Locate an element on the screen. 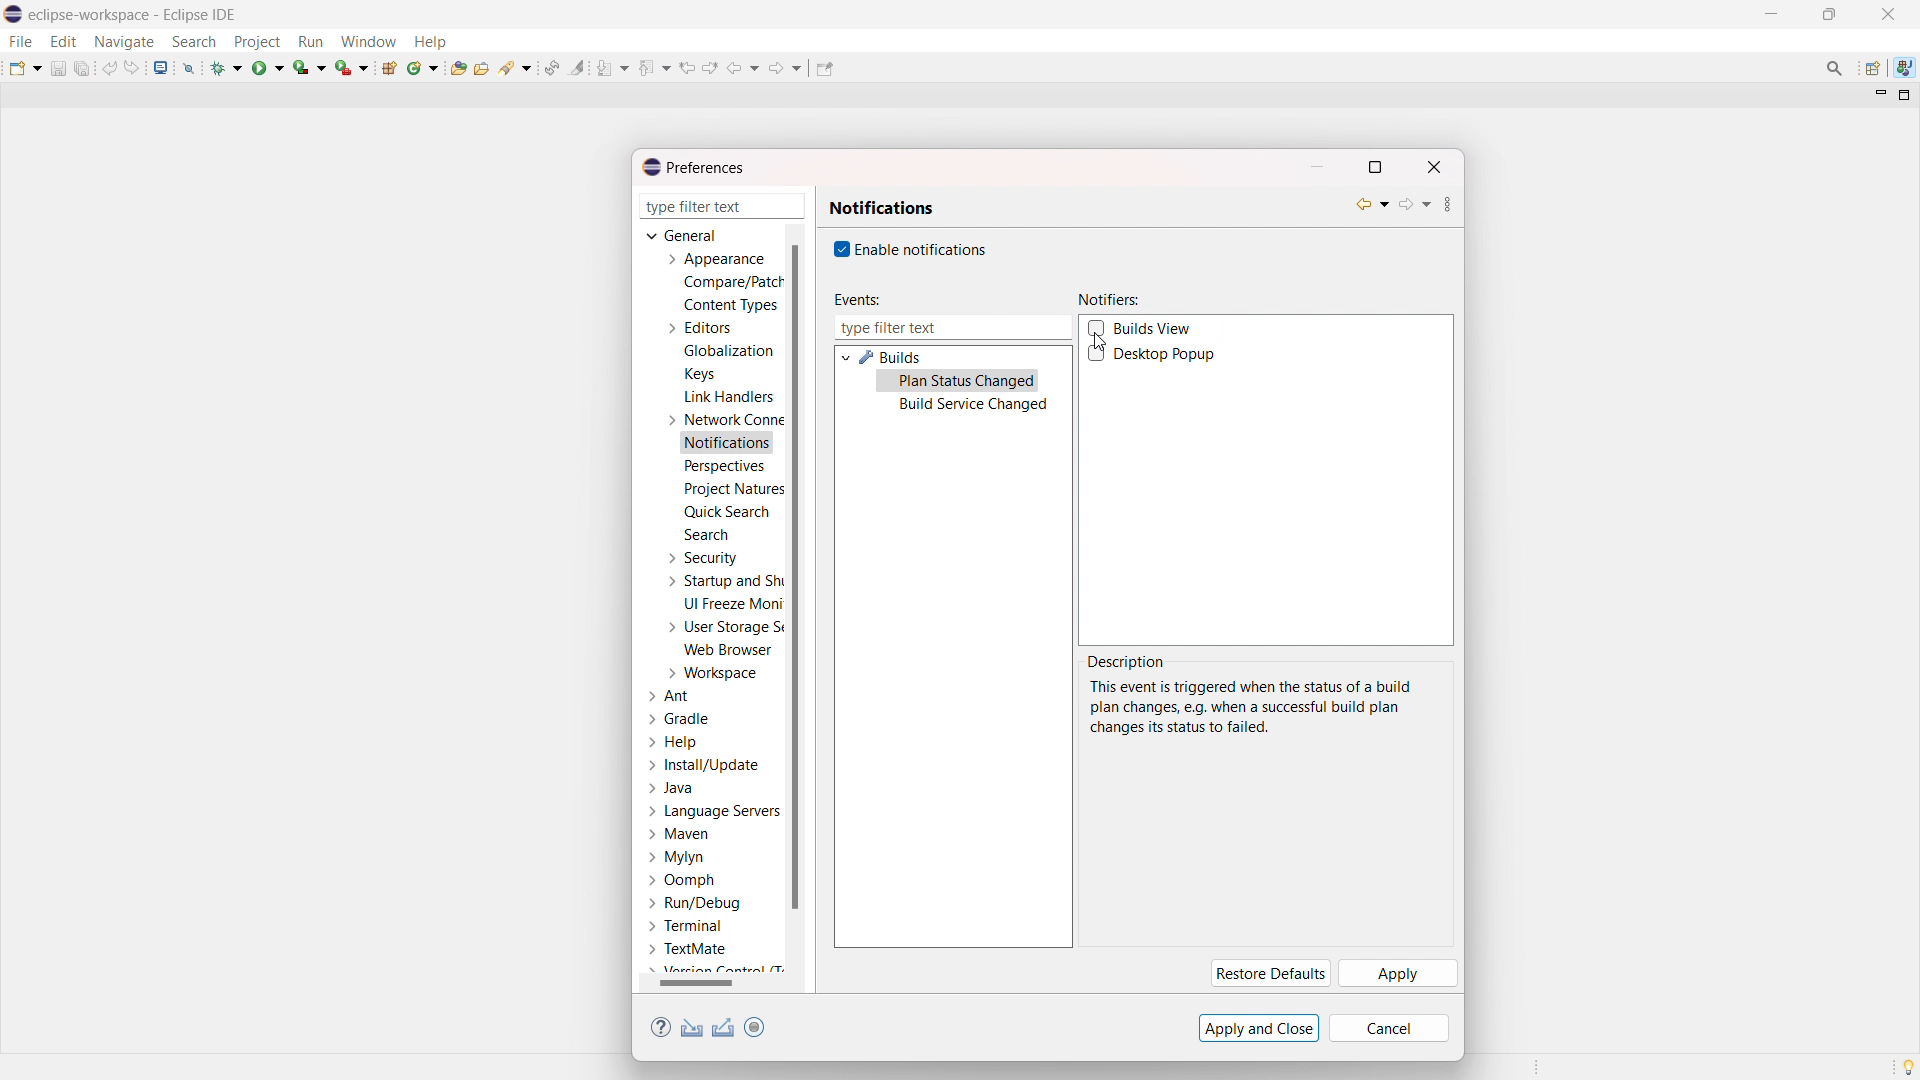 Image resolution: width=1920 pixels, height=1080 pixels. minimize view is located at coordinates (1878, 94).